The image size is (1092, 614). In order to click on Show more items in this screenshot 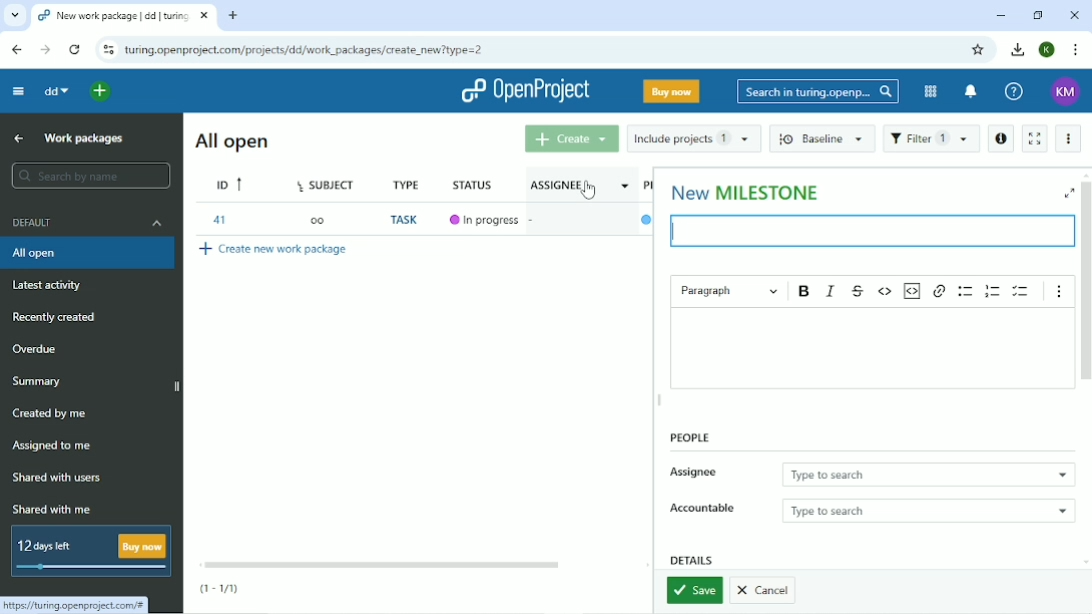, I will do `click(1059, 291)`.